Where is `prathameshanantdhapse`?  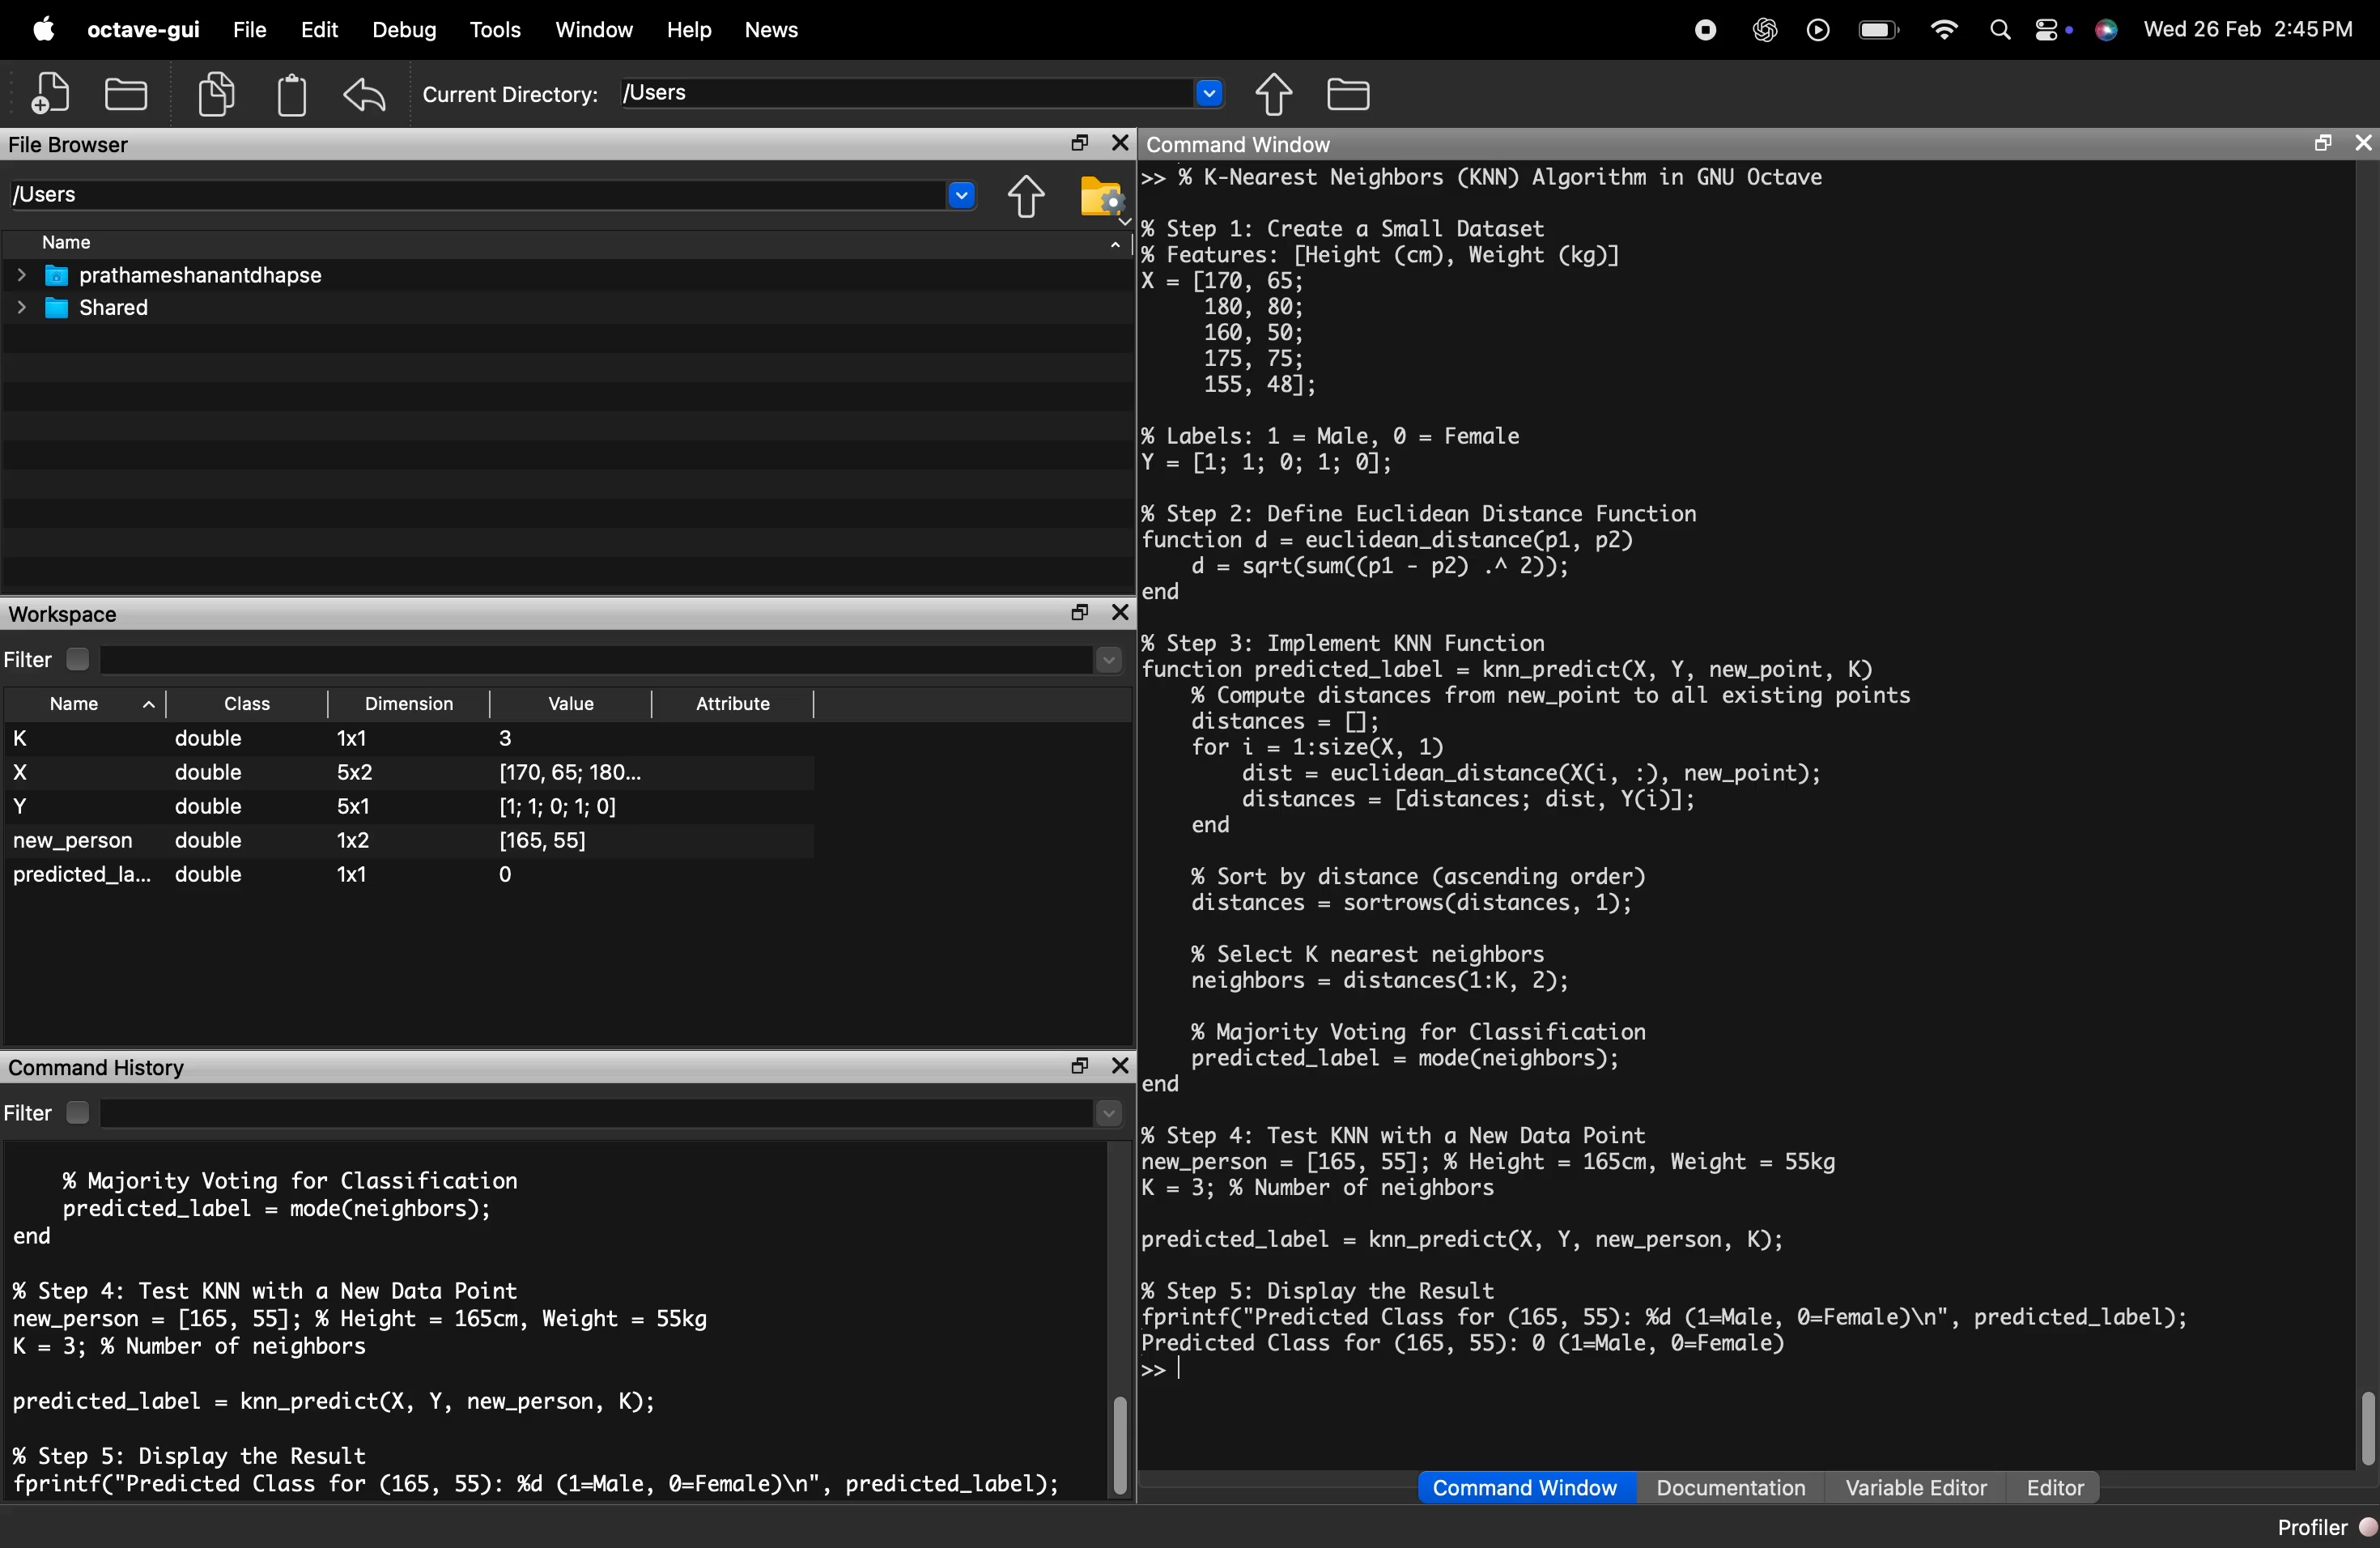 prathameshanantdhapse is located at coordinates (188, 278).